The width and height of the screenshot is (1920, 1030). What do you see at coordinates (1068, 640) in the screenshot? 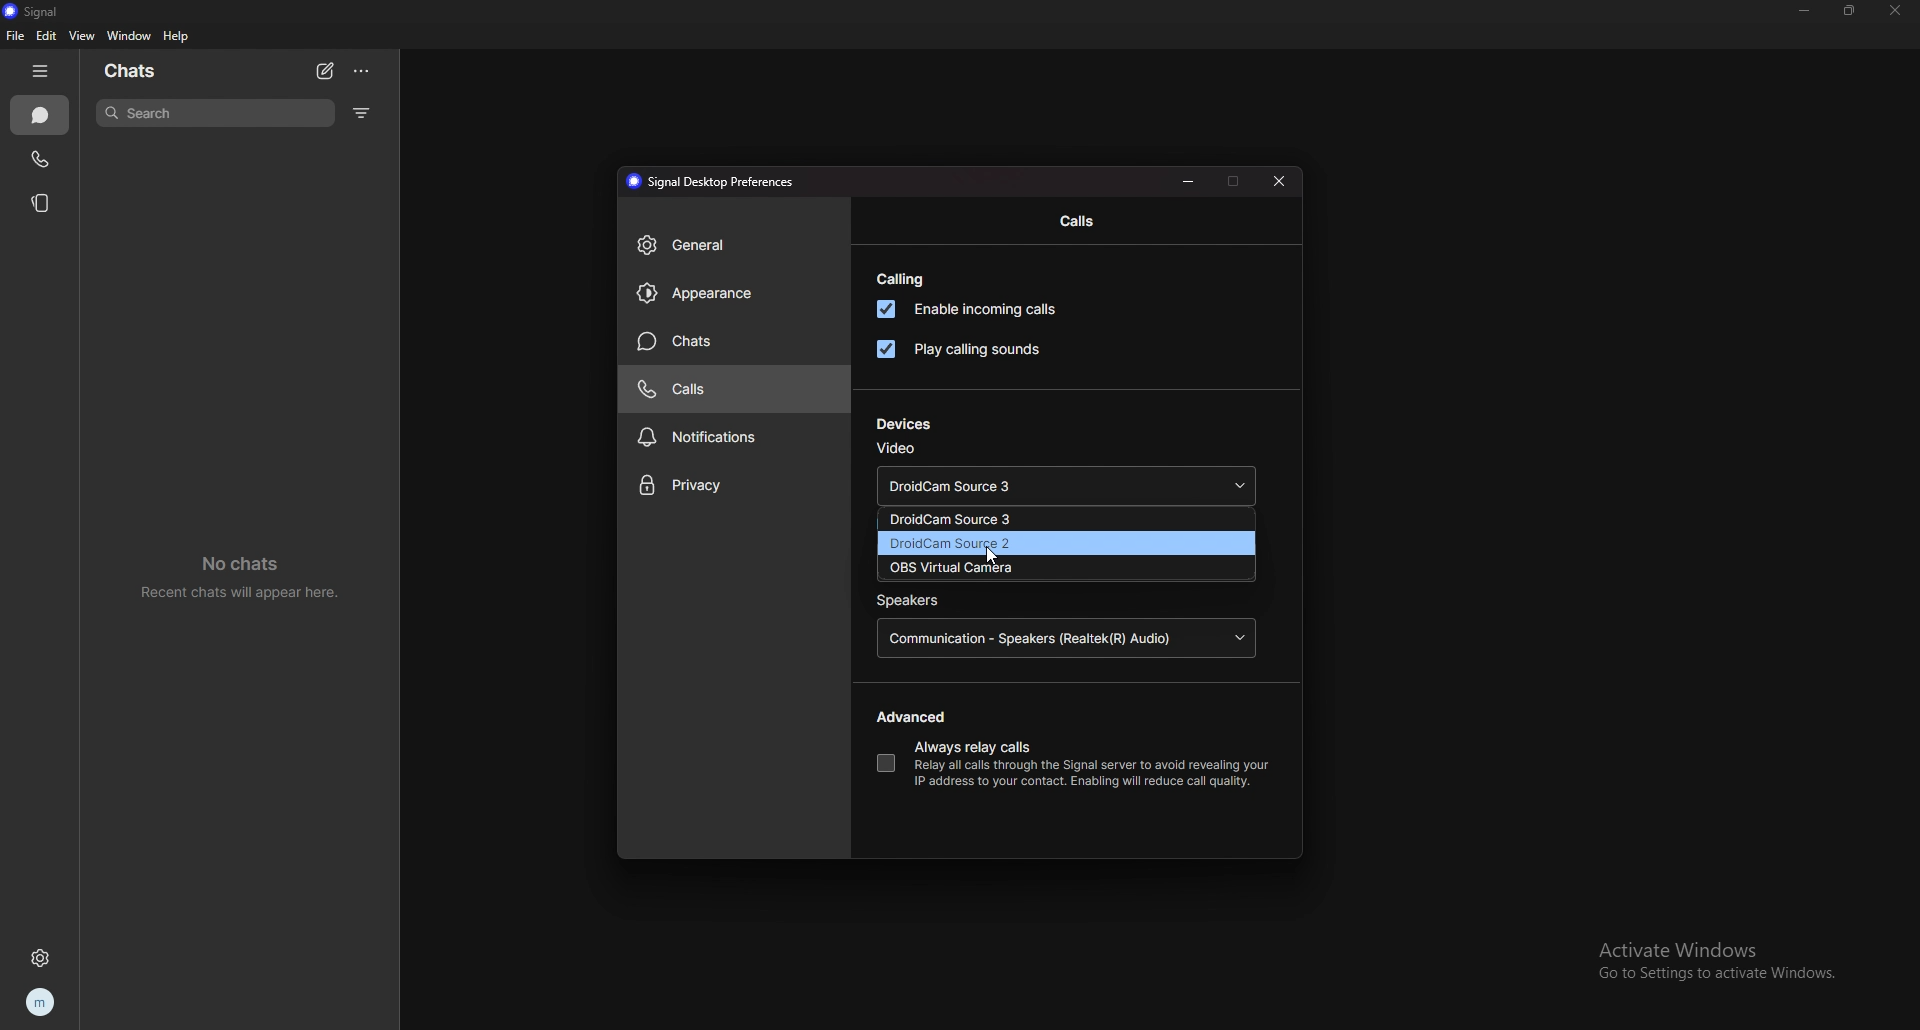
I see `speaker source` at bounding box center [1068, 640].